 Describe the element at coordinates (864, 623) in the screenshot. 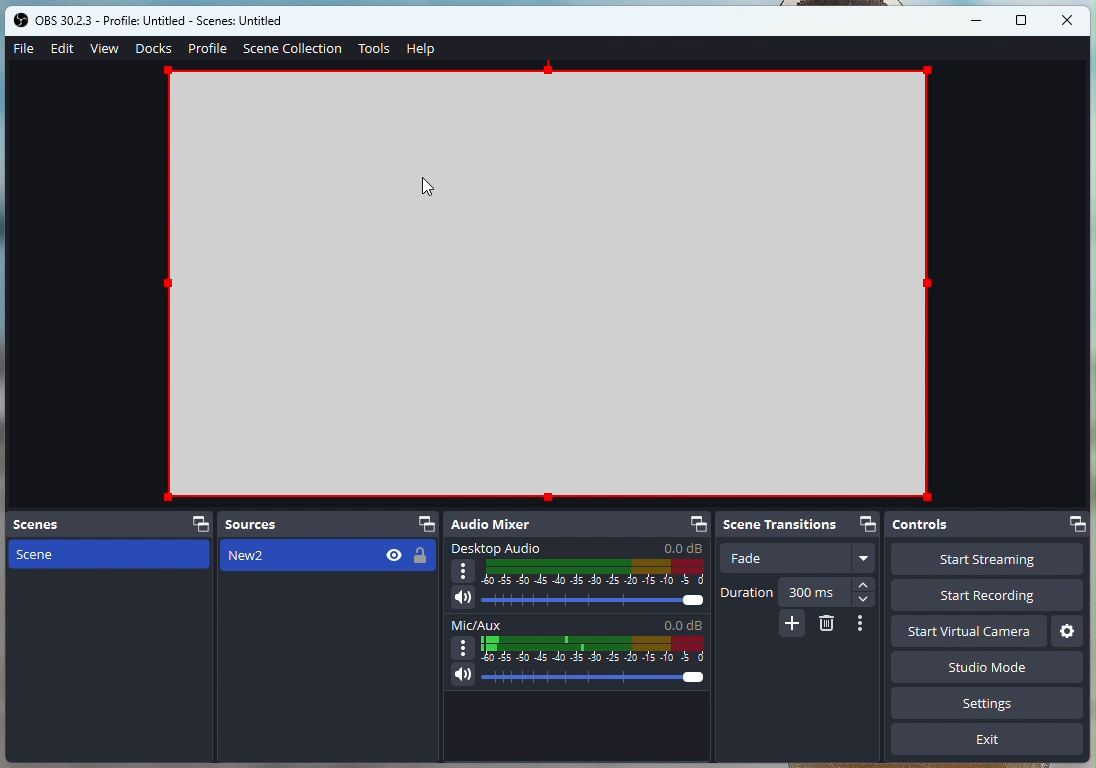

I see `Options` at that location.